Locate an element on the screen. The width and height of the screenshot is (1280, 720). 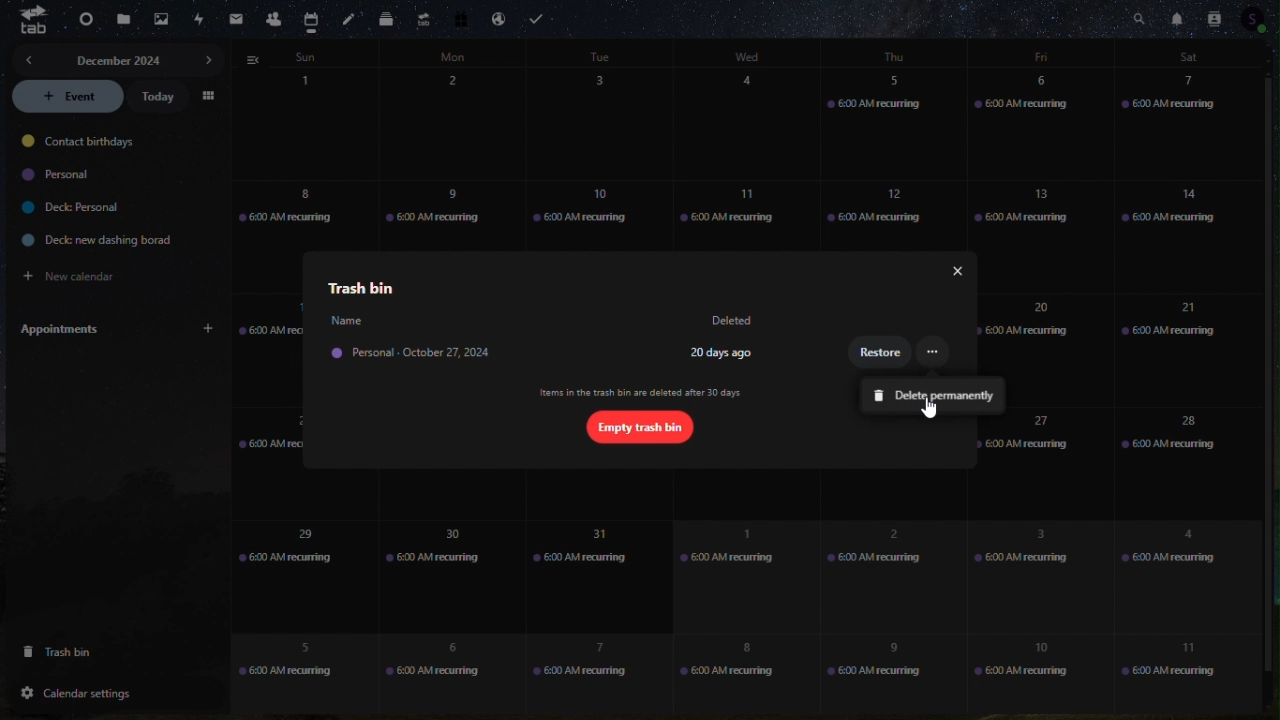
notifications is located at coordinates (1173, 17).